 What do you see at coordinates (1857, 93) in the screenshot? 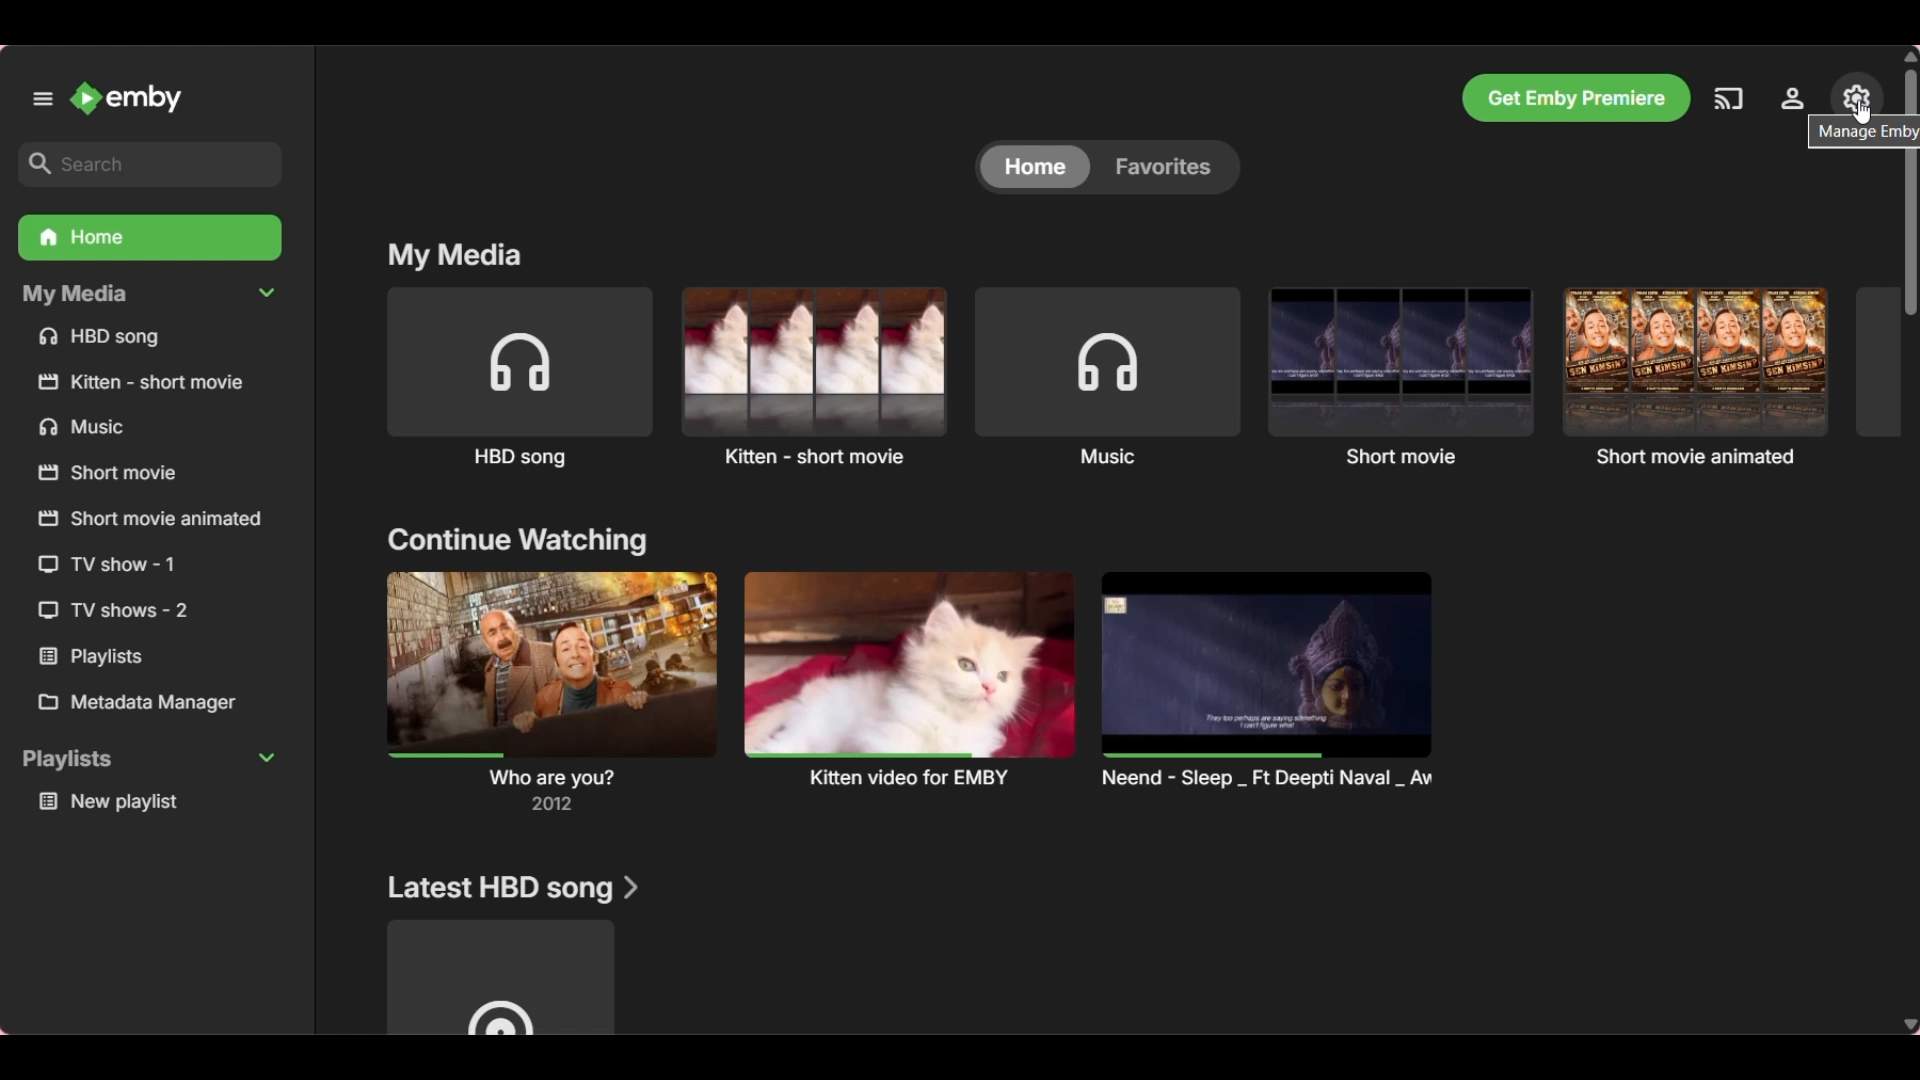
I see `Manage EMBY server` at bounding box center [1857, 93].